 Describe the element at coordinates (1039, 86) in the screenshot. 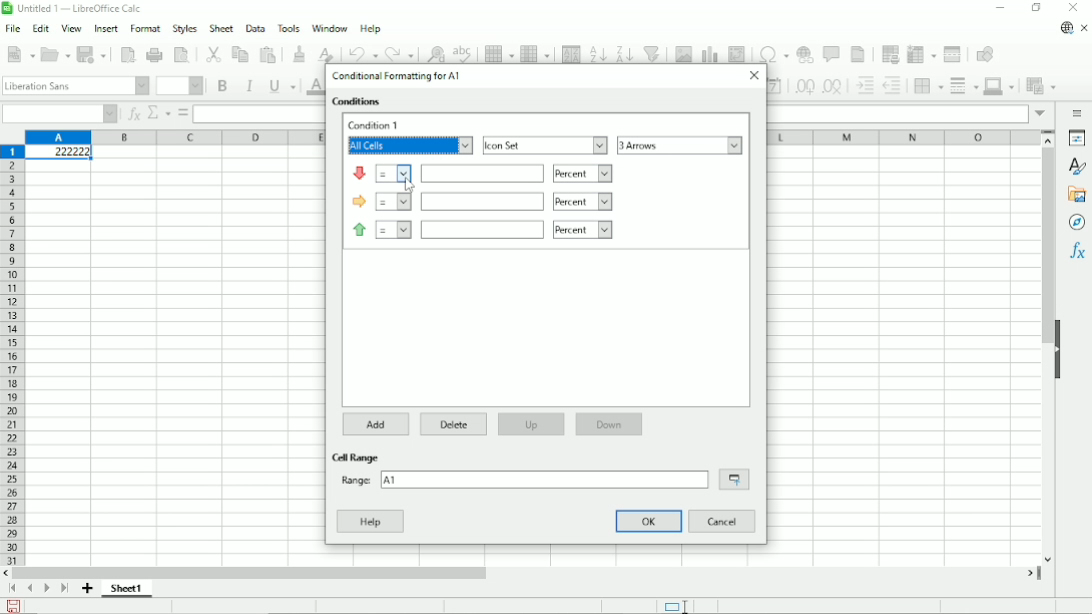

I see `Conditional` at that location.